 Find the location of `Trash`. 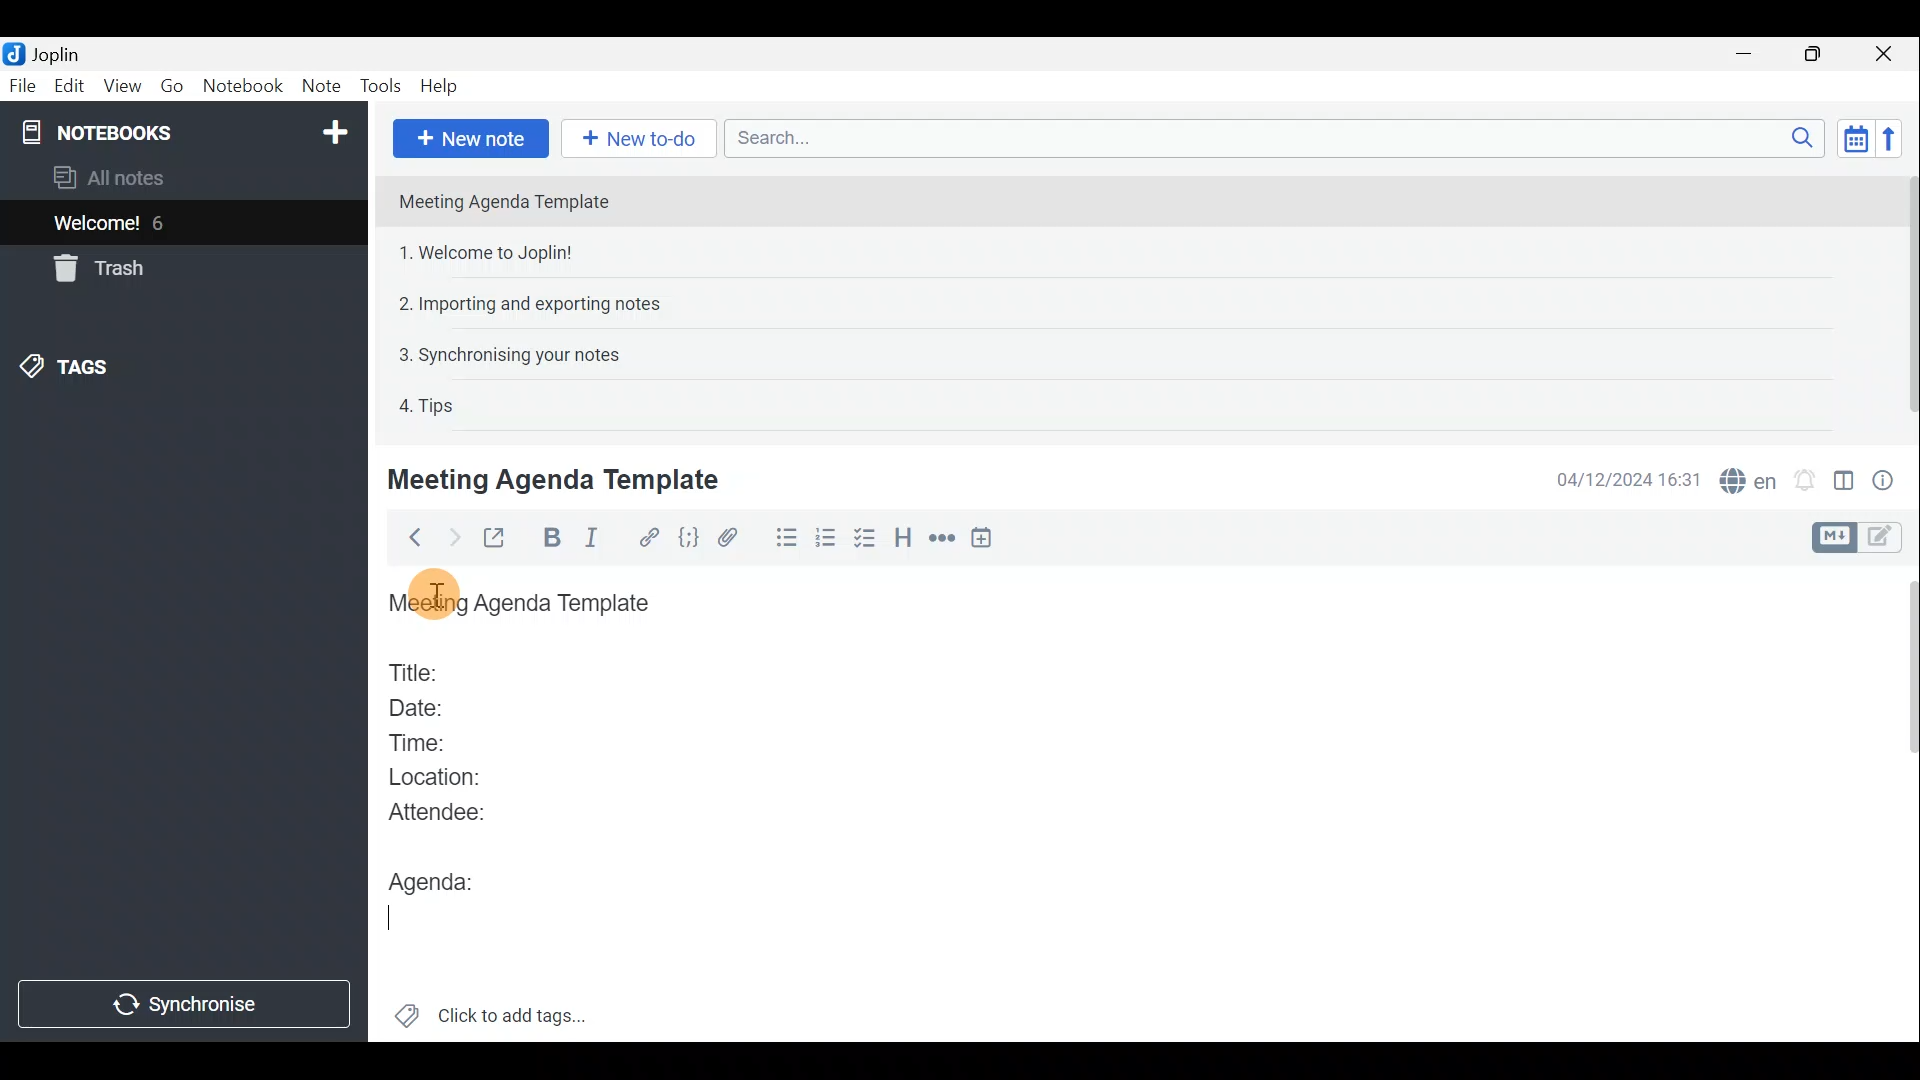

Trash is located at coordinates (95, 268).